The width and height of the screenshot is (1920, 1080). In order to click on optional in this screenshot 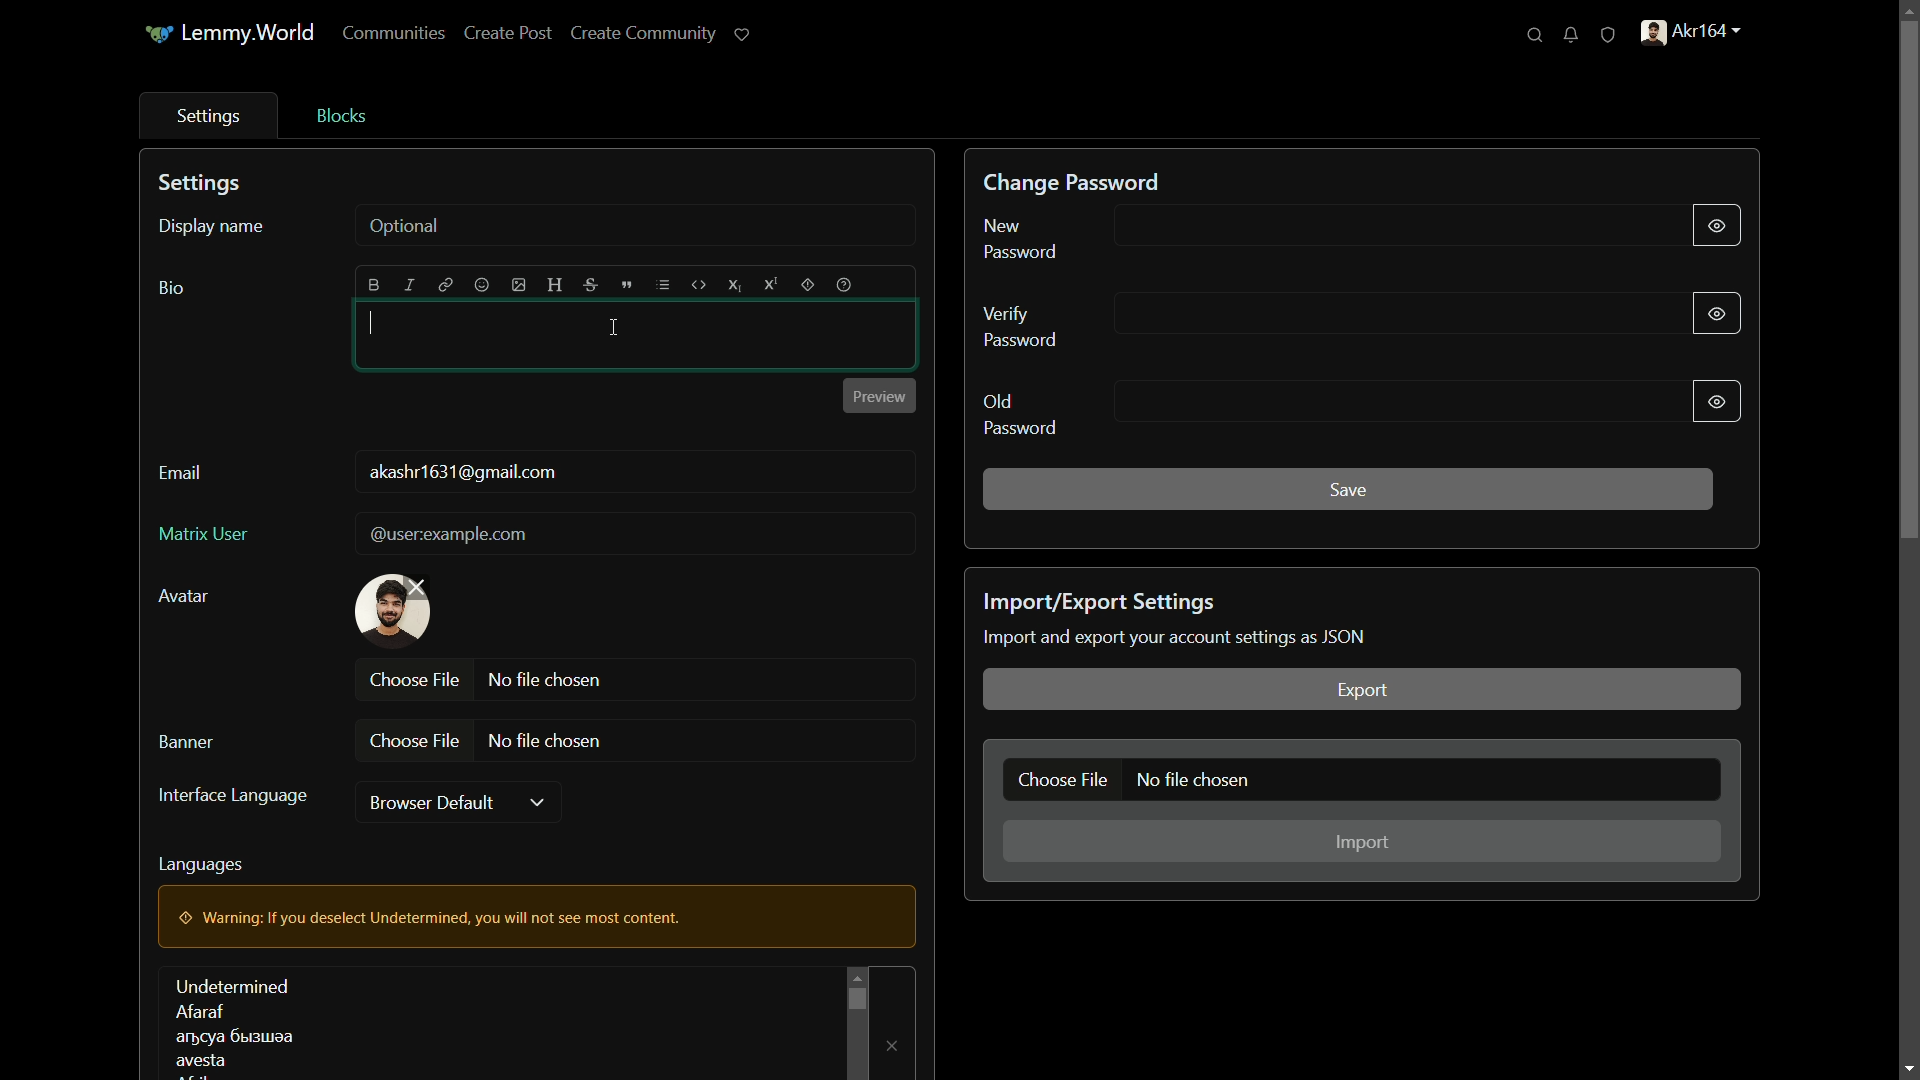, I will do `click(405, 227)`.